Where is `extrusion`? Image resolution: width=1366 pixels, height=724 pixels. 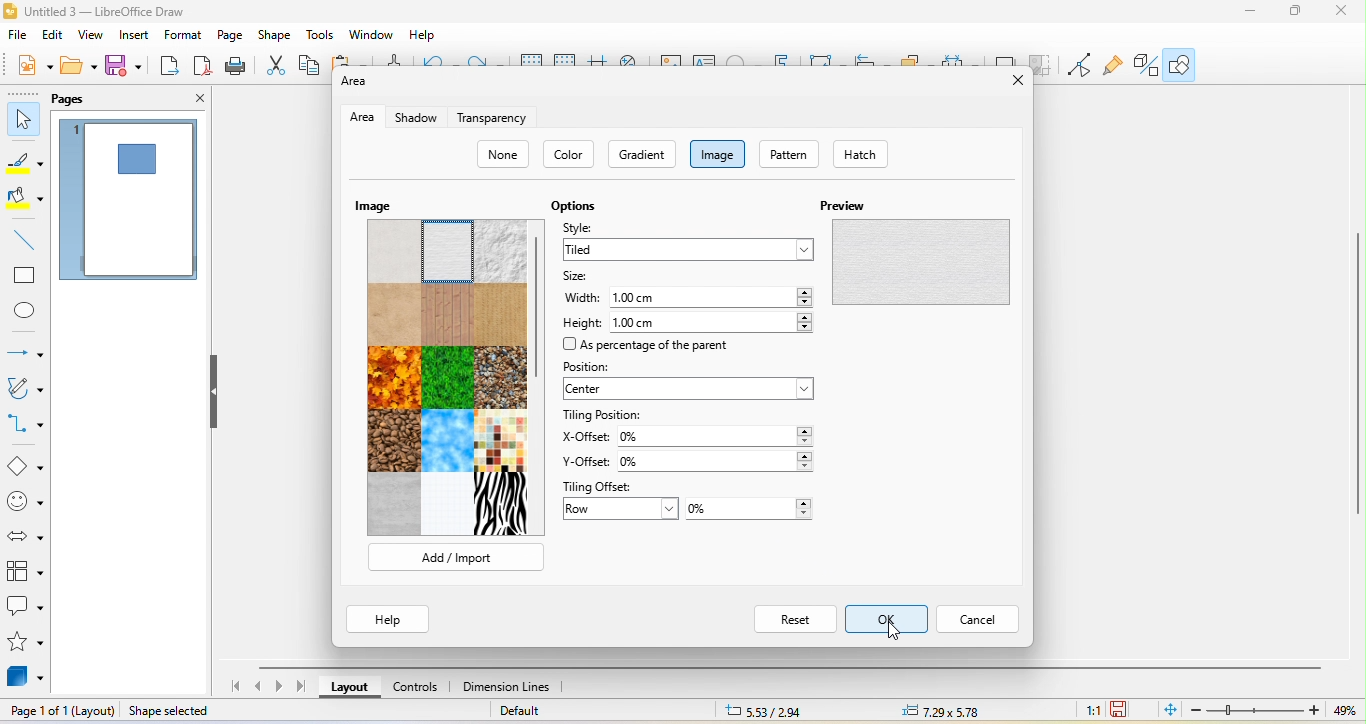 extrusion is located at coordinates (1147, 65).